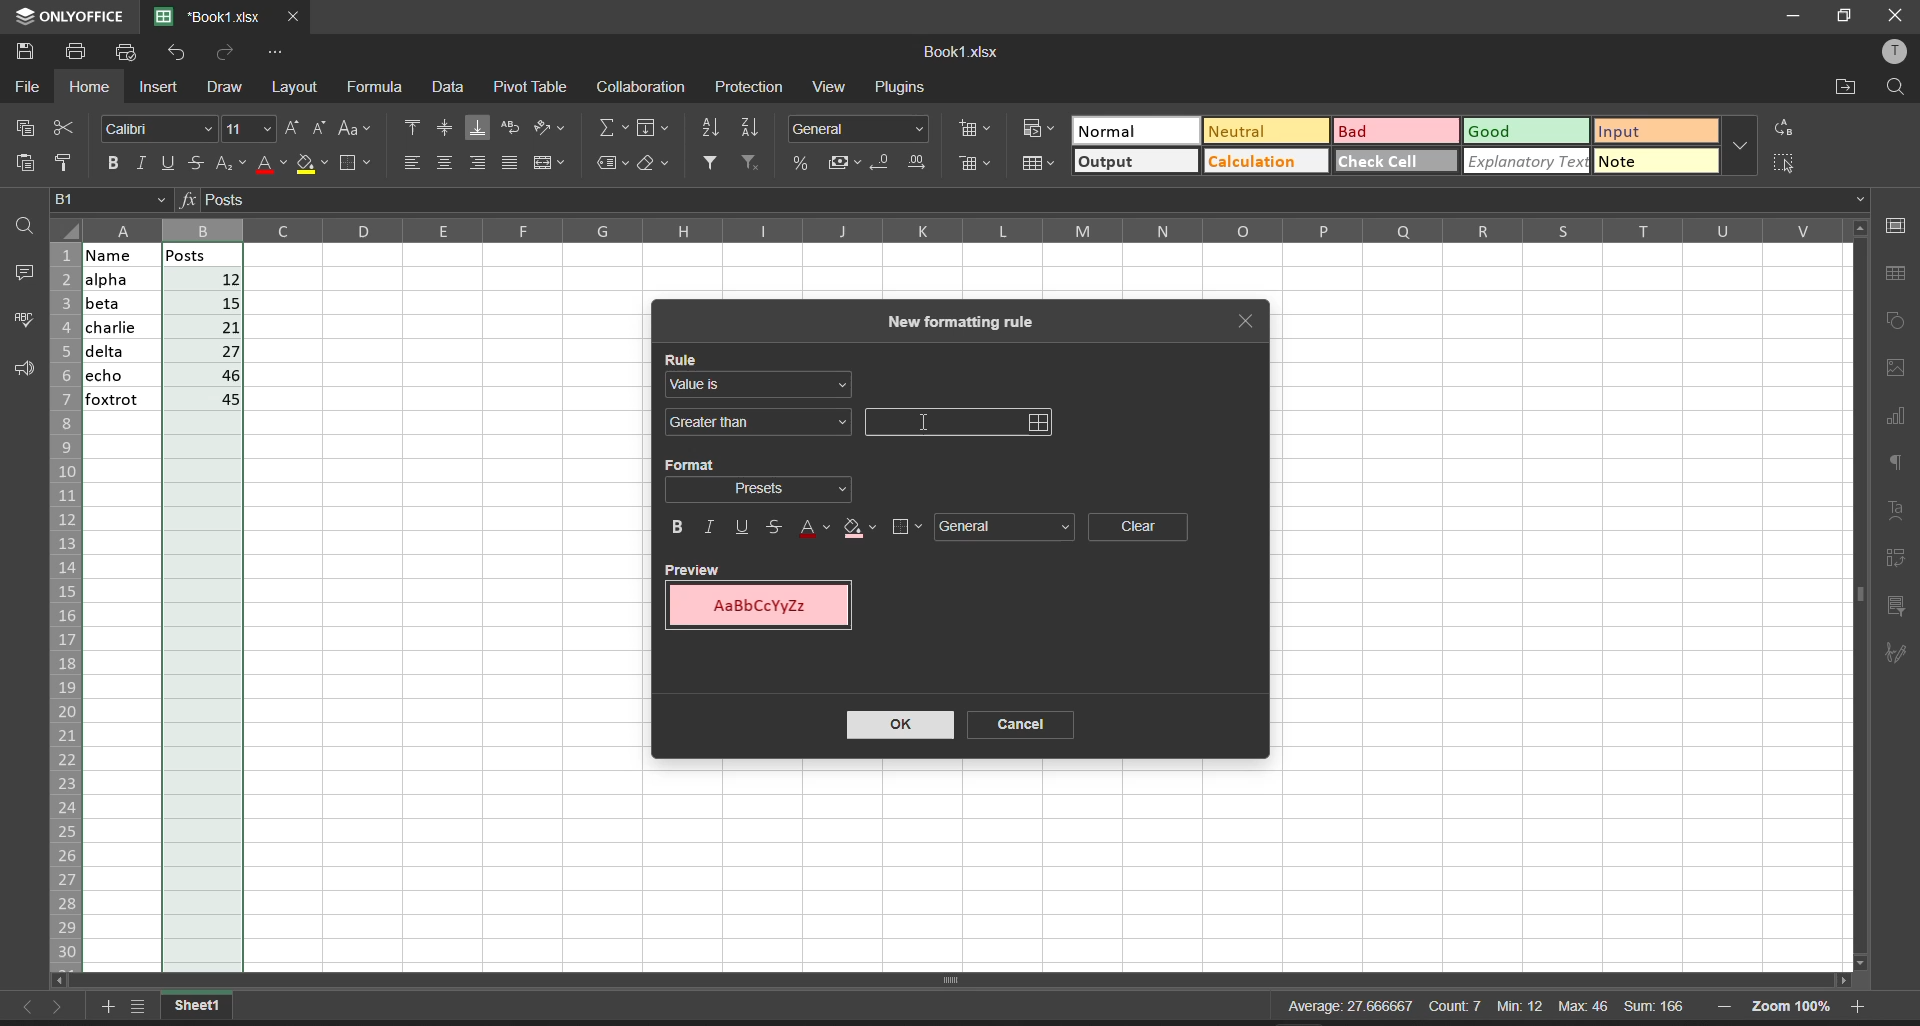 This screenshot has width=1920, height=1026. What do you see at coordinates (750, 86) in the screenshot?
I see `protection` at bounding box center [750, 86].